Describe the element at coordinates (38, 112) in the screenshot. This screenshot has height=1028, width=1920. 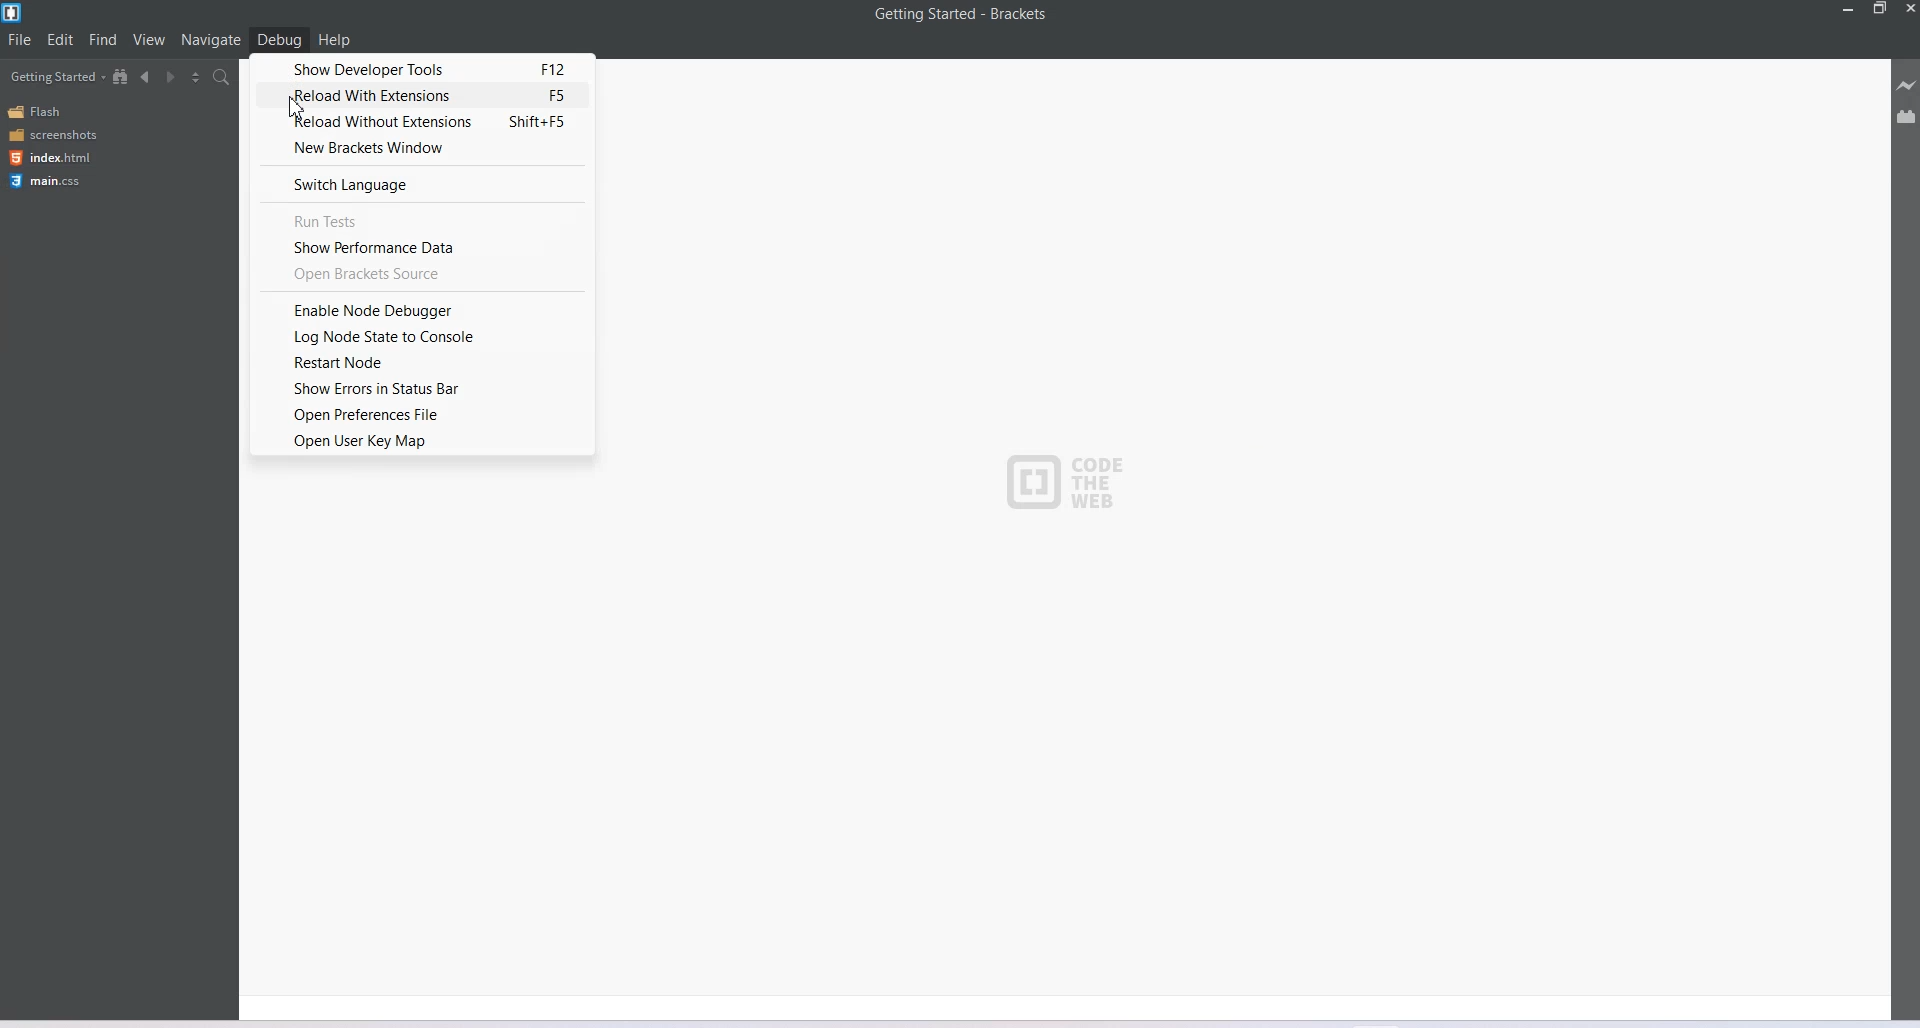
I see `Flash` at that location.